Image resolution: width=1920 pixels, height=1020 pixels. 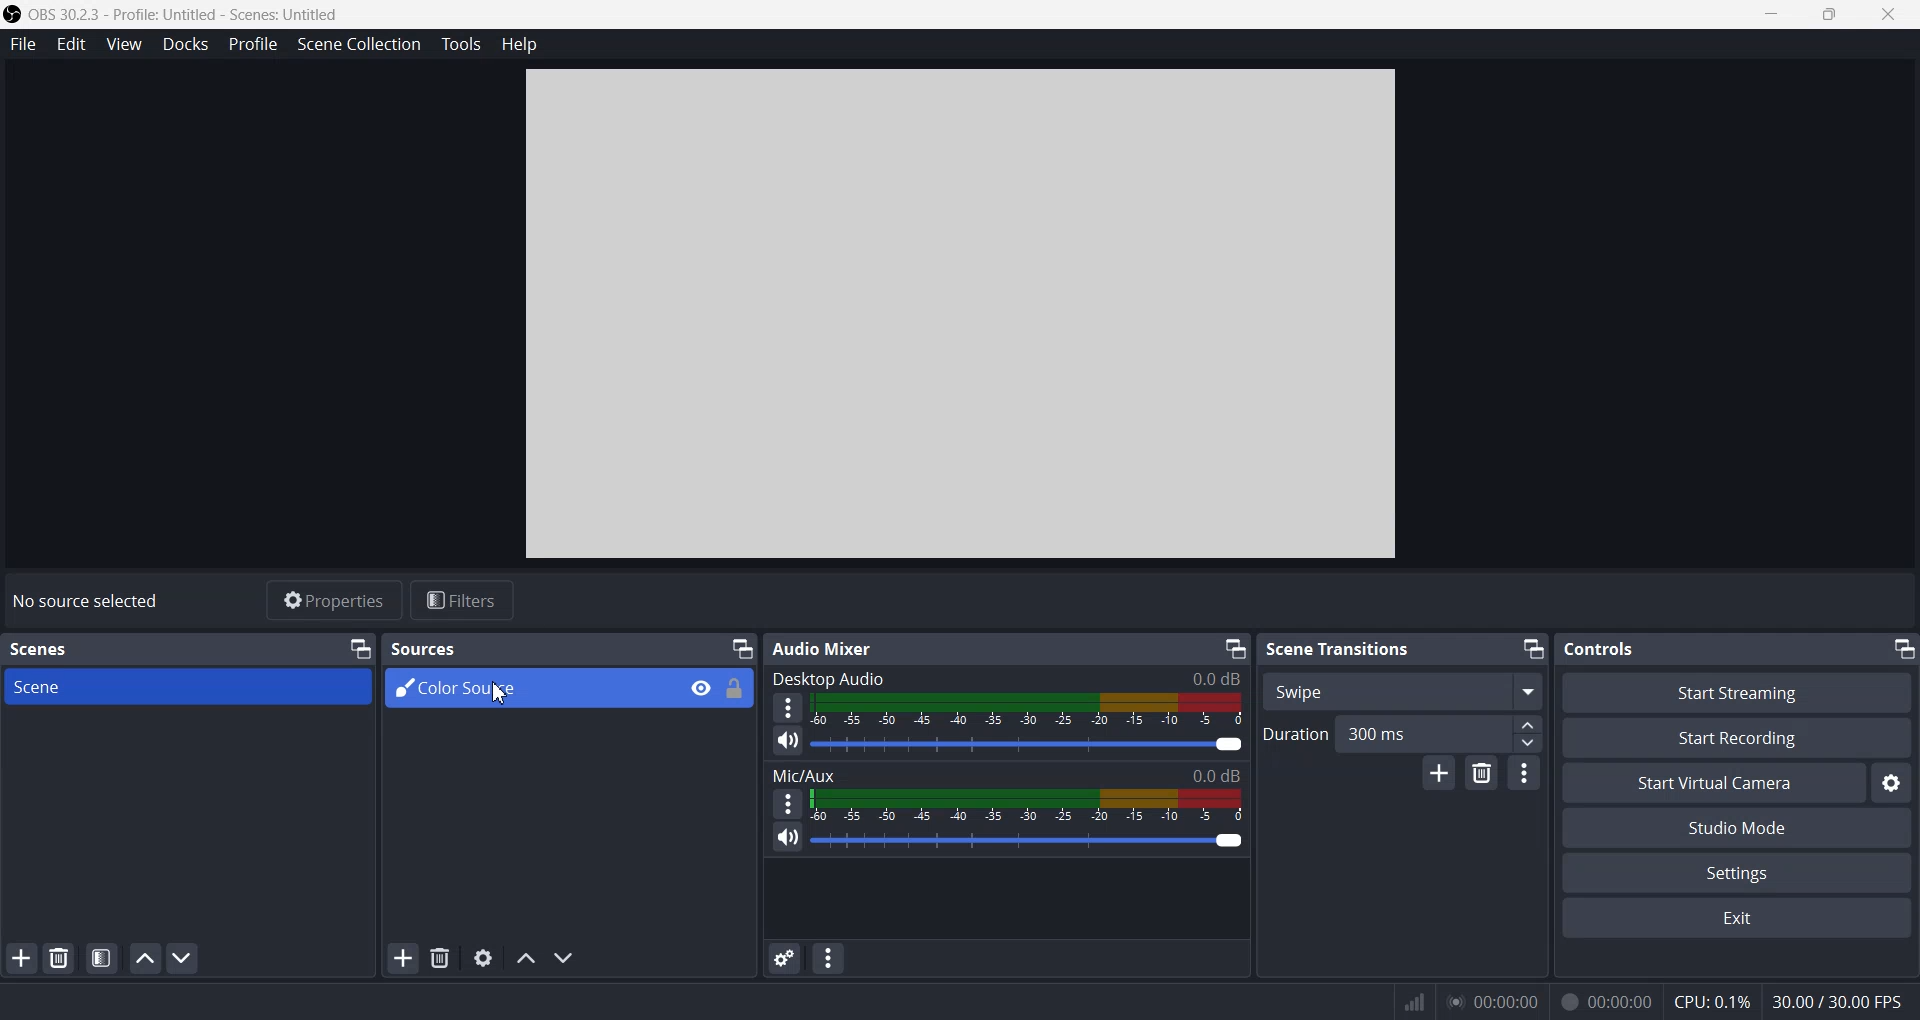 What do you see at coordinates (100, 958) in the screenshot?
I see `Open Scene Filters` at bounding box center [100, 958].